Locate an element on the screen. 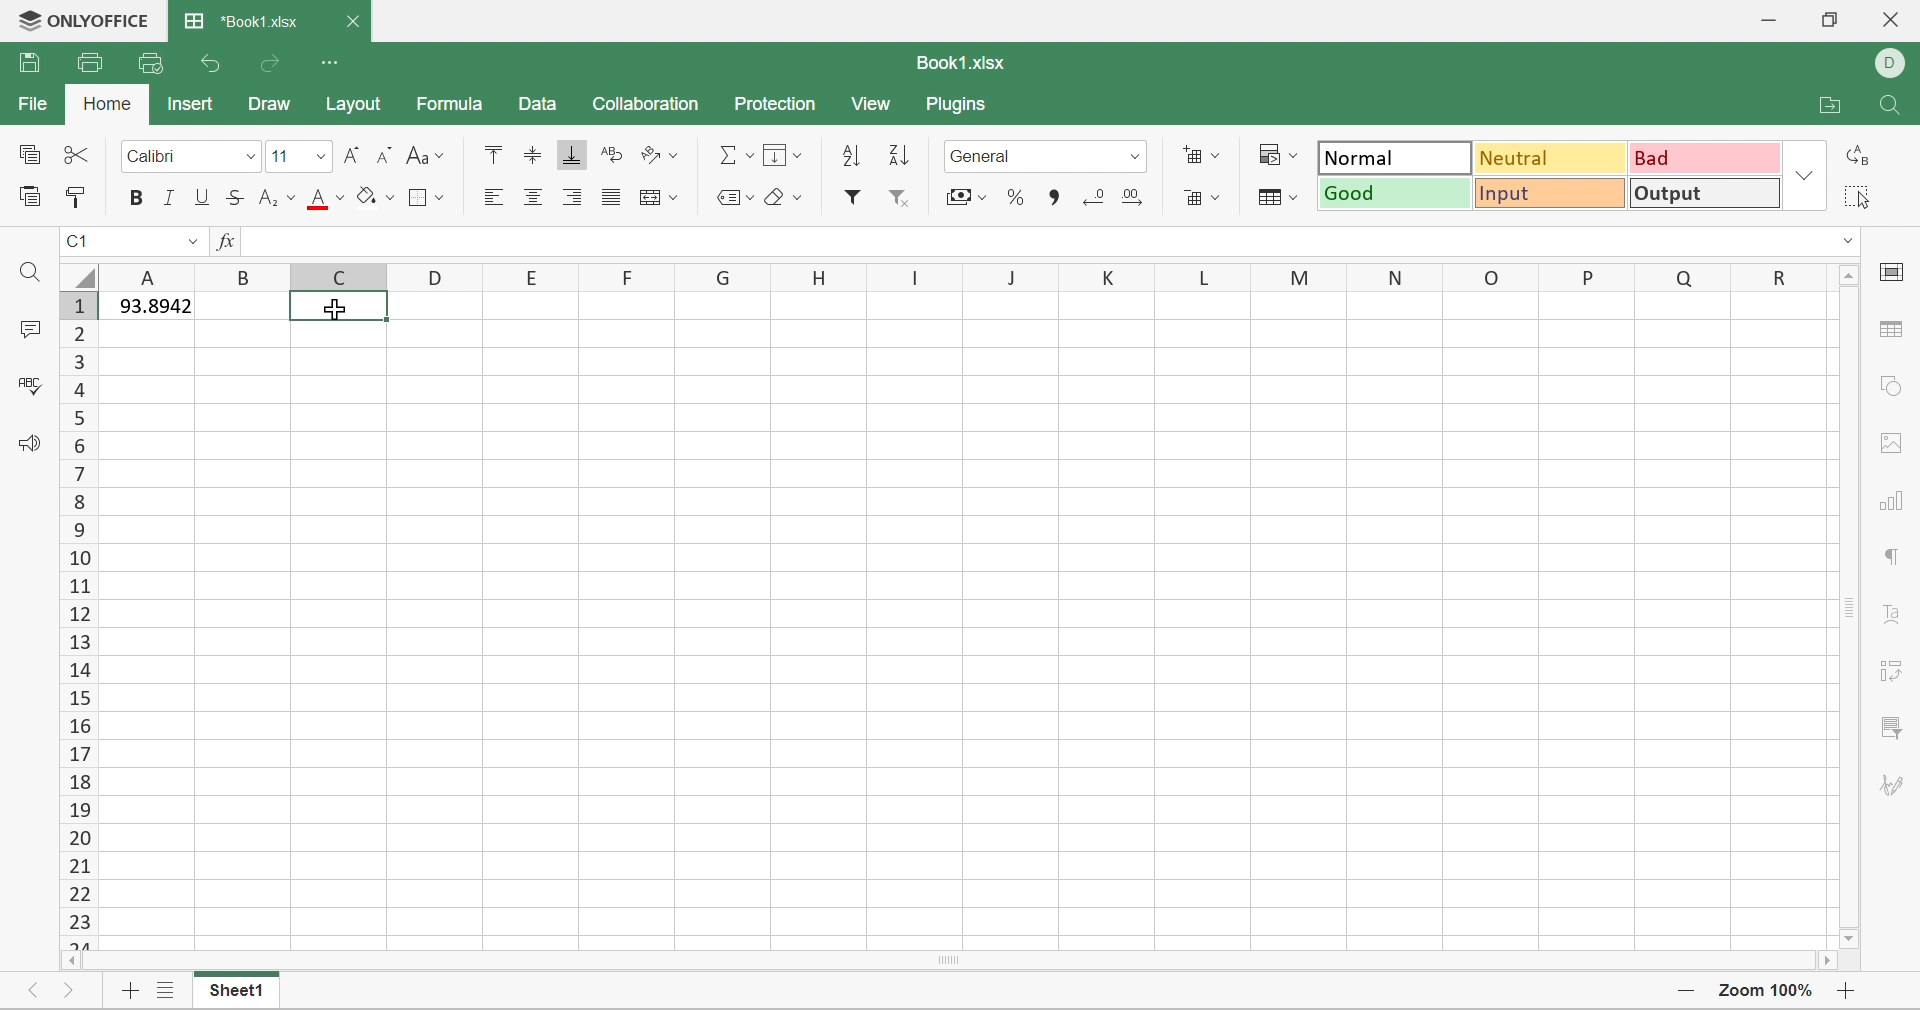 The image size is (1920, 1010). Format table as template is located at coordinates (1273, 196).